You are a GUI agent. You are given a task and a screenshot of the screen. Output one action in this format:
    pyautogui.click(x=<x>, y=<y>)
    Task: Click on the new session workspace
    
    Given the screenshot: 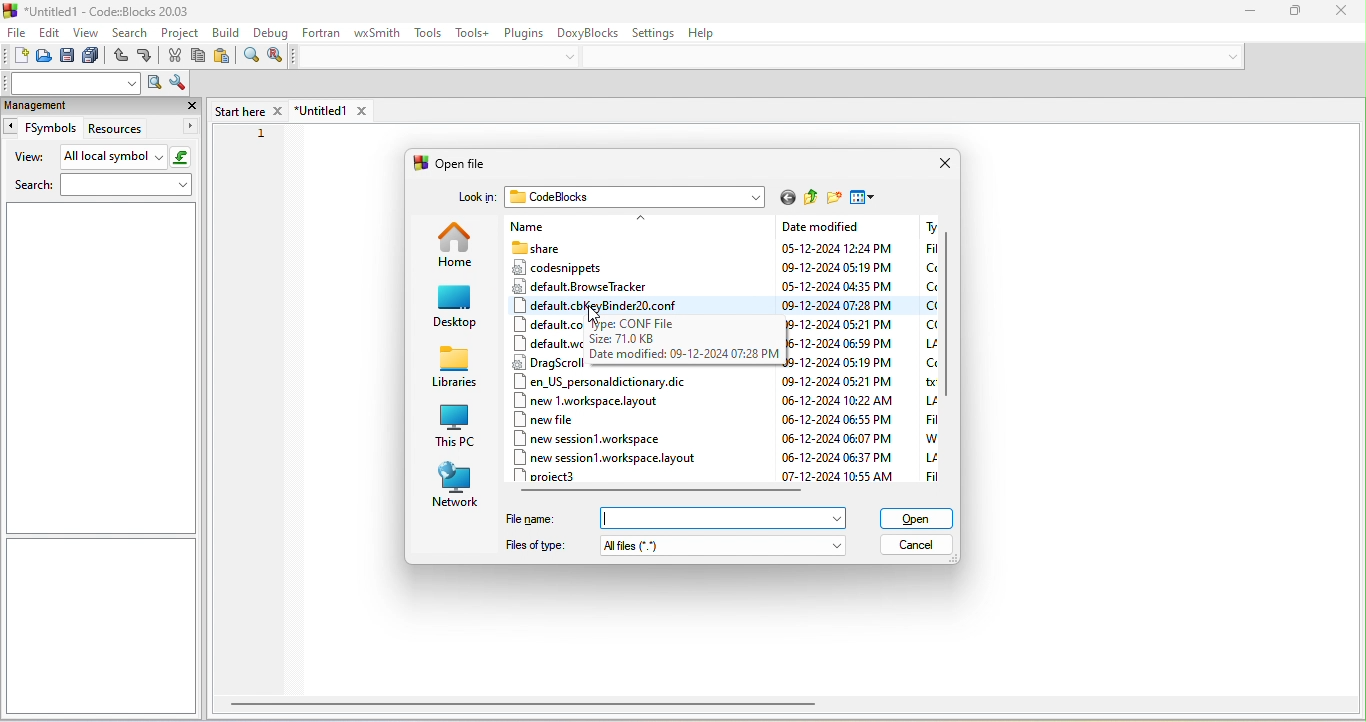 What is the action you would take?
    pyautogui.click(x=587, y=438)
    